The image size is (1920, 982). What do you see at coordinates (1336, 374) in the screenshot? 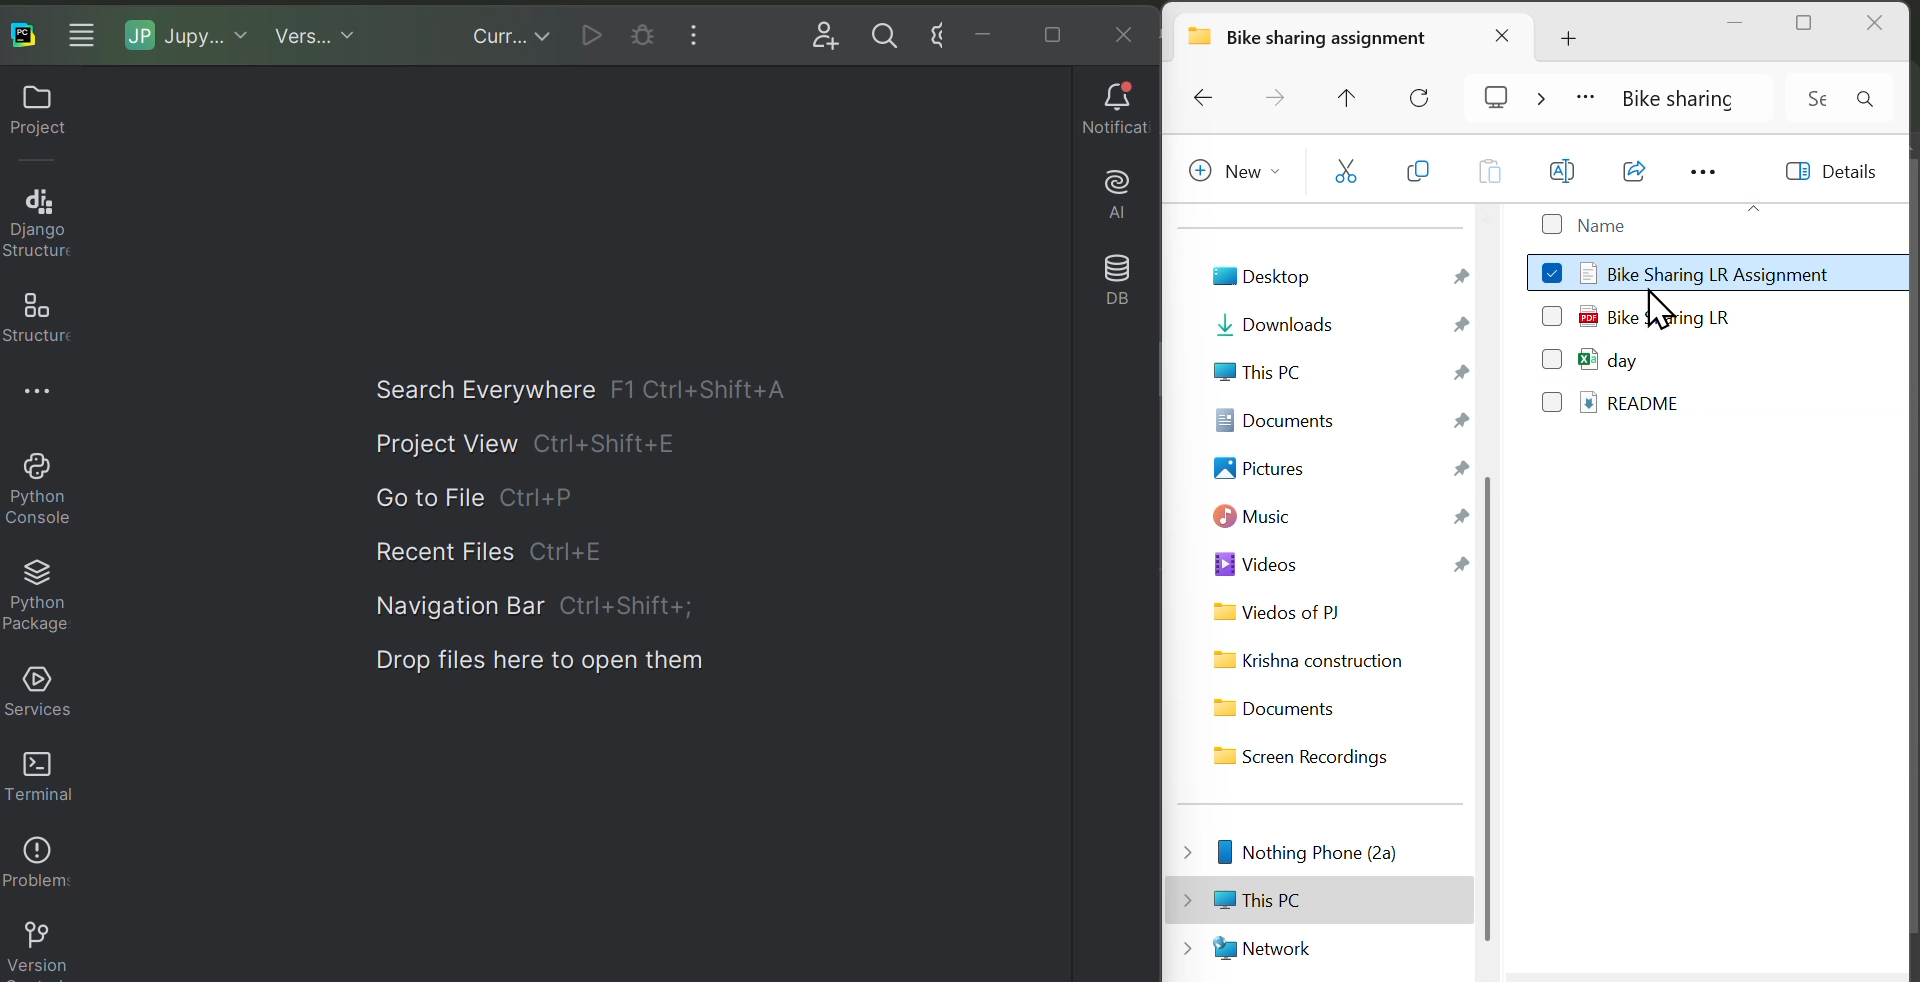
I see `This PC` at bounding box center [1336, 374].